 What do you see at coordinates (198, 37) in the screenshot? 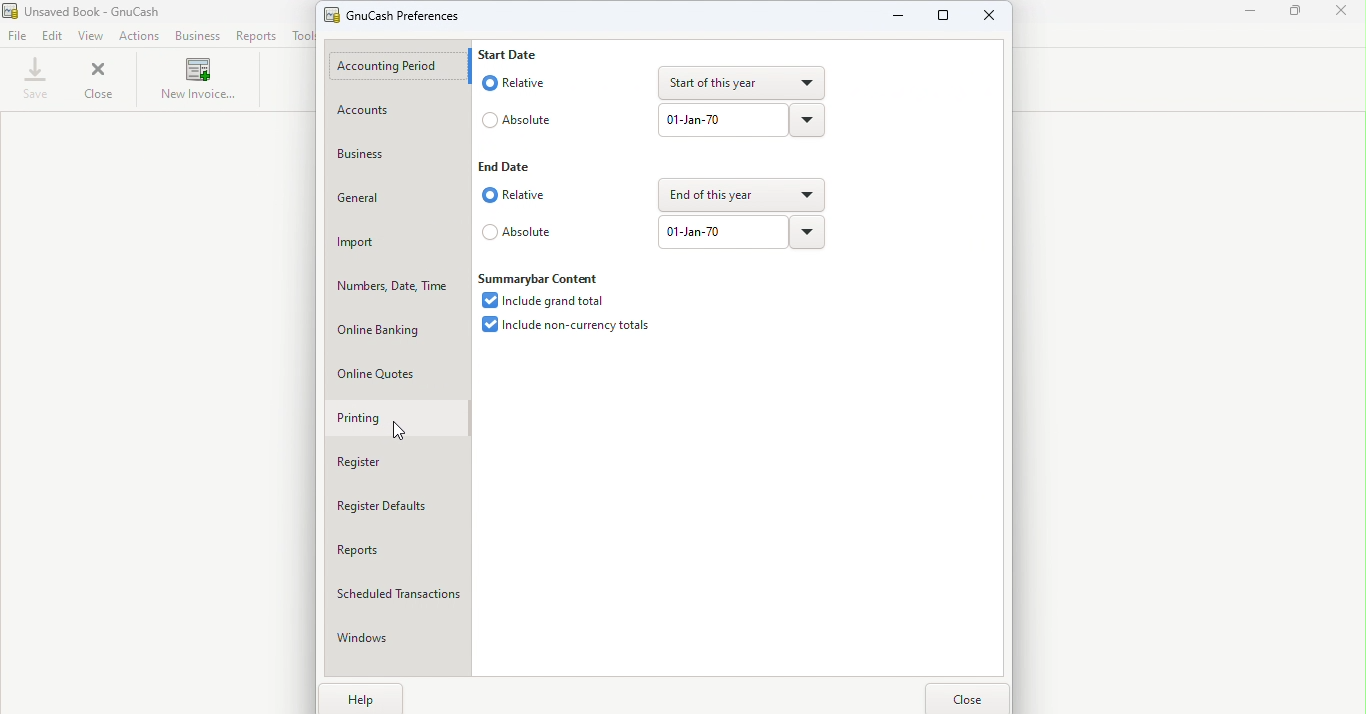
I see `Business` at bounding box center [198, 37].